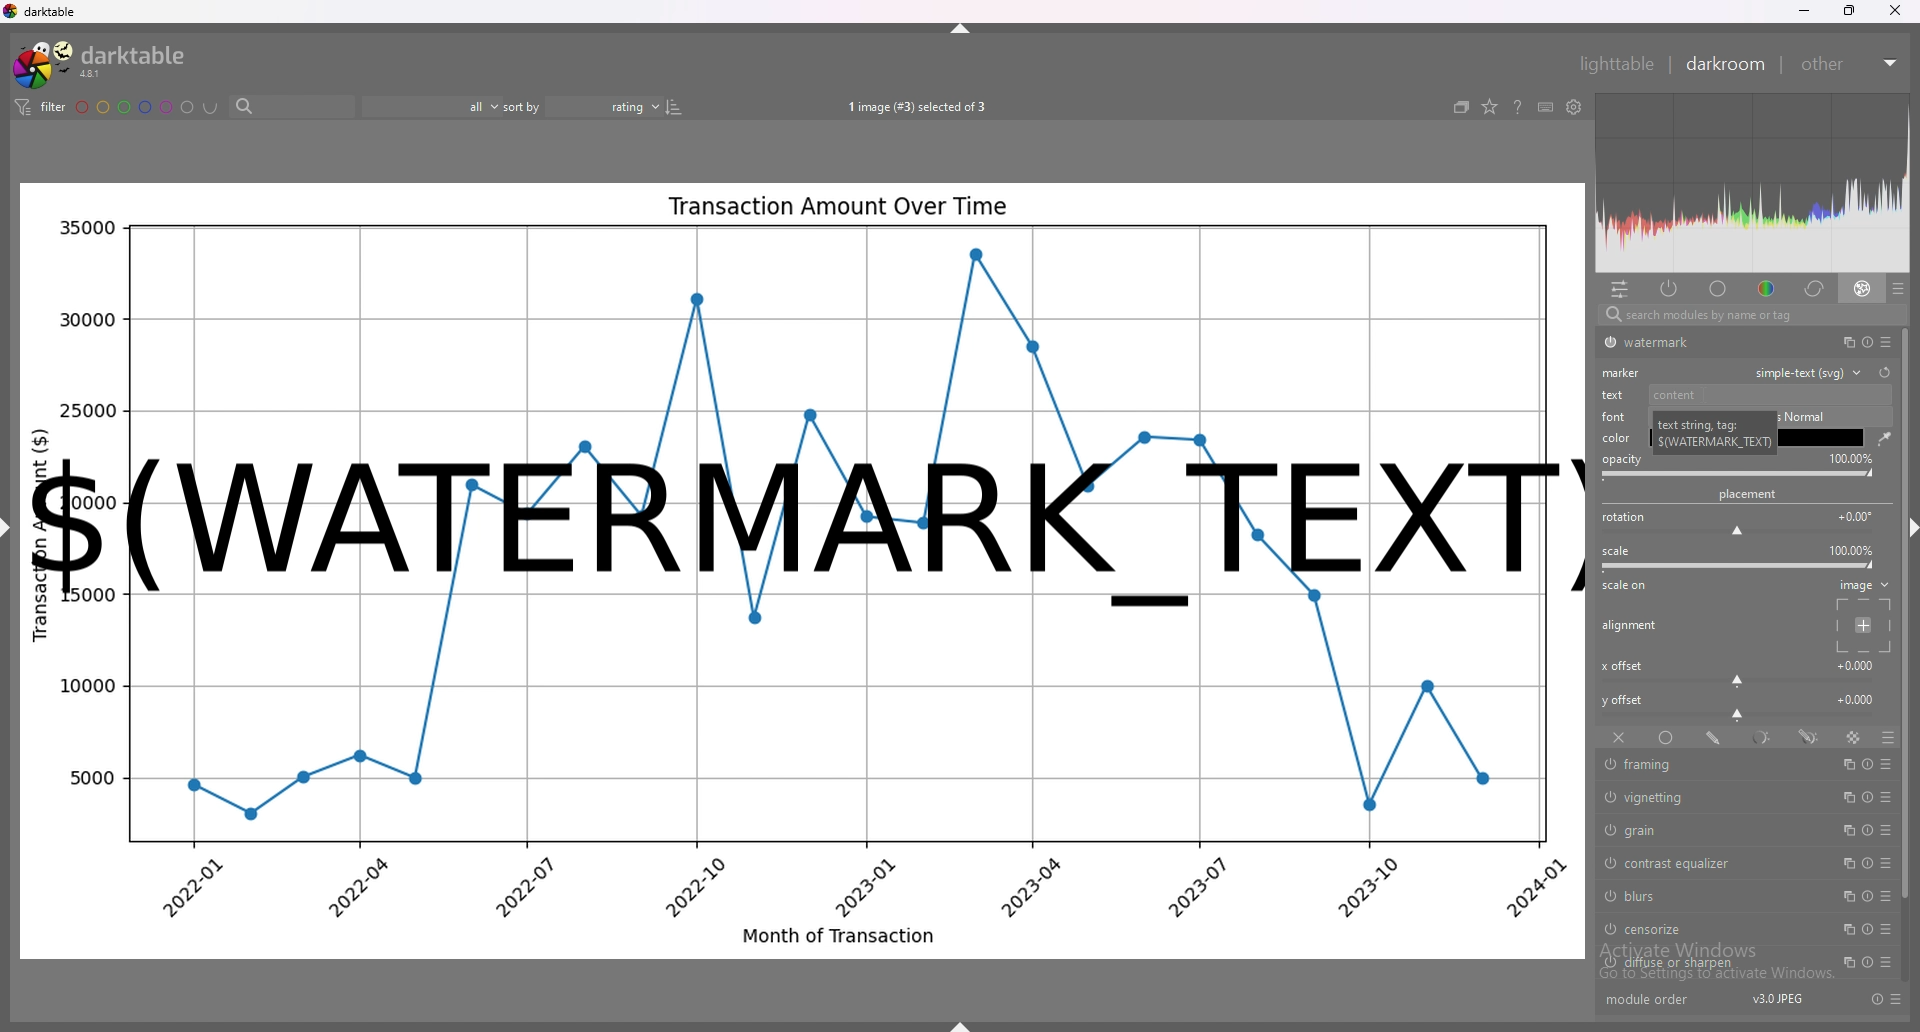 This screenshot has height=1032, width=1920. Describe the element at coordinates (1857, 698) in the screenshot. I see `y offset` at that location.